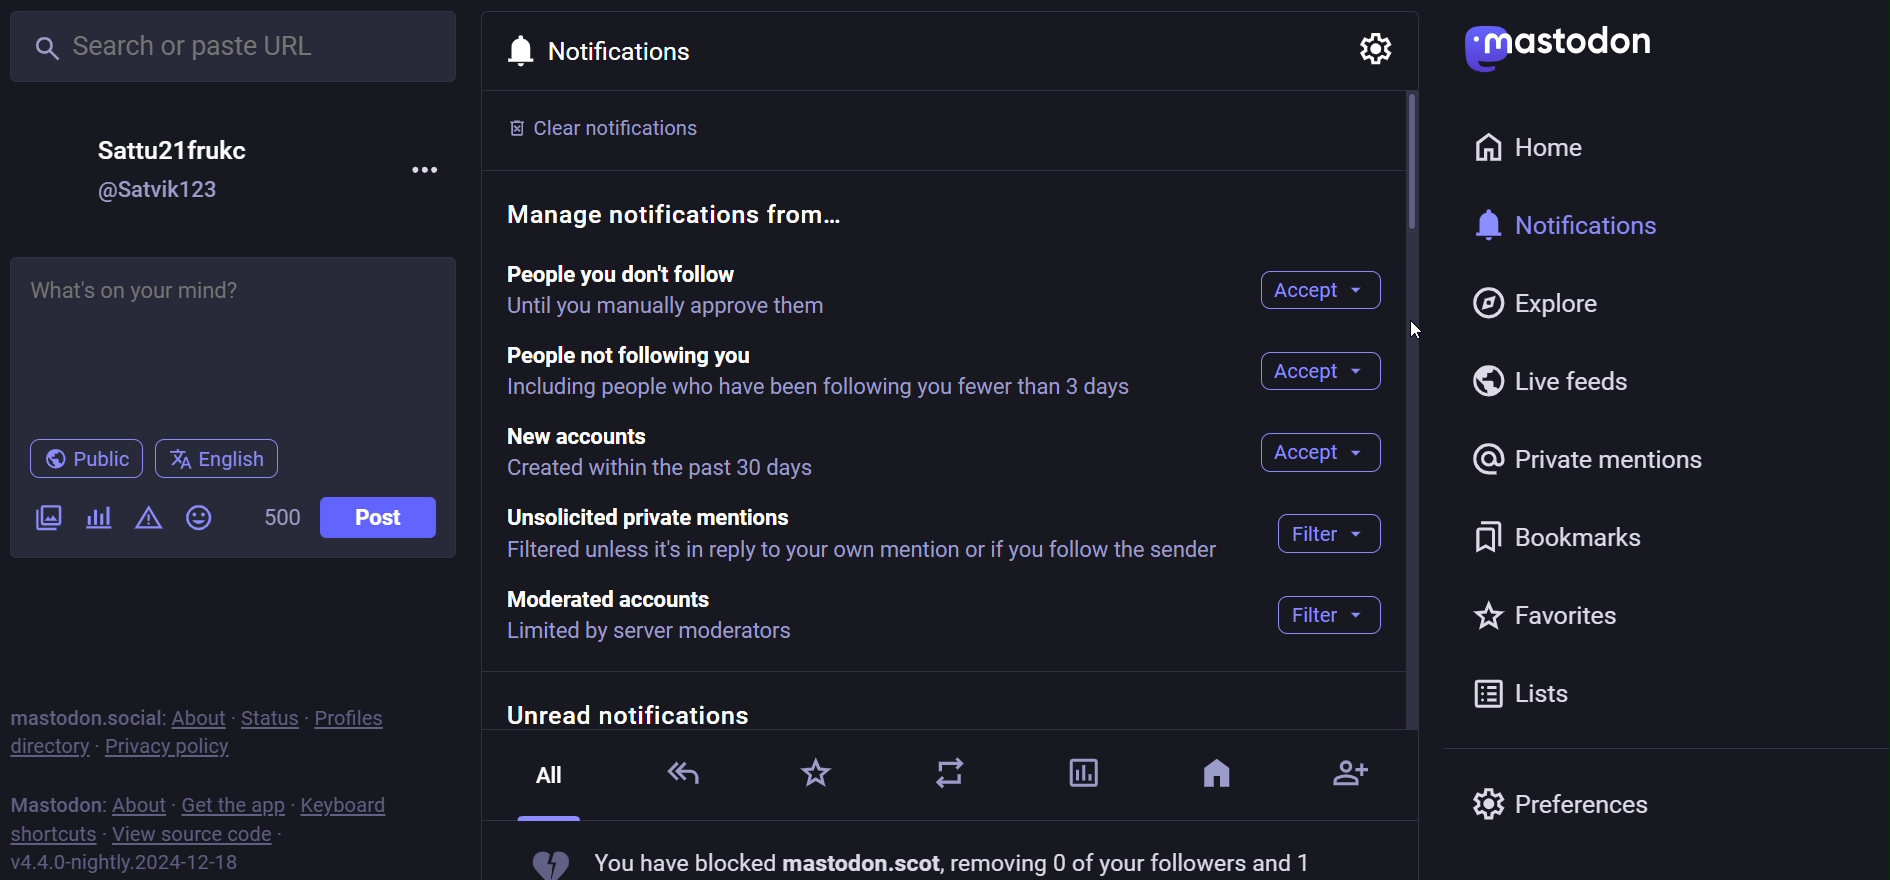 The image size is (1890, 880). Describe the element at coordinates (698, 291) in the screenshot. I see `People you don't follow
Until you manually approve them` at that location.